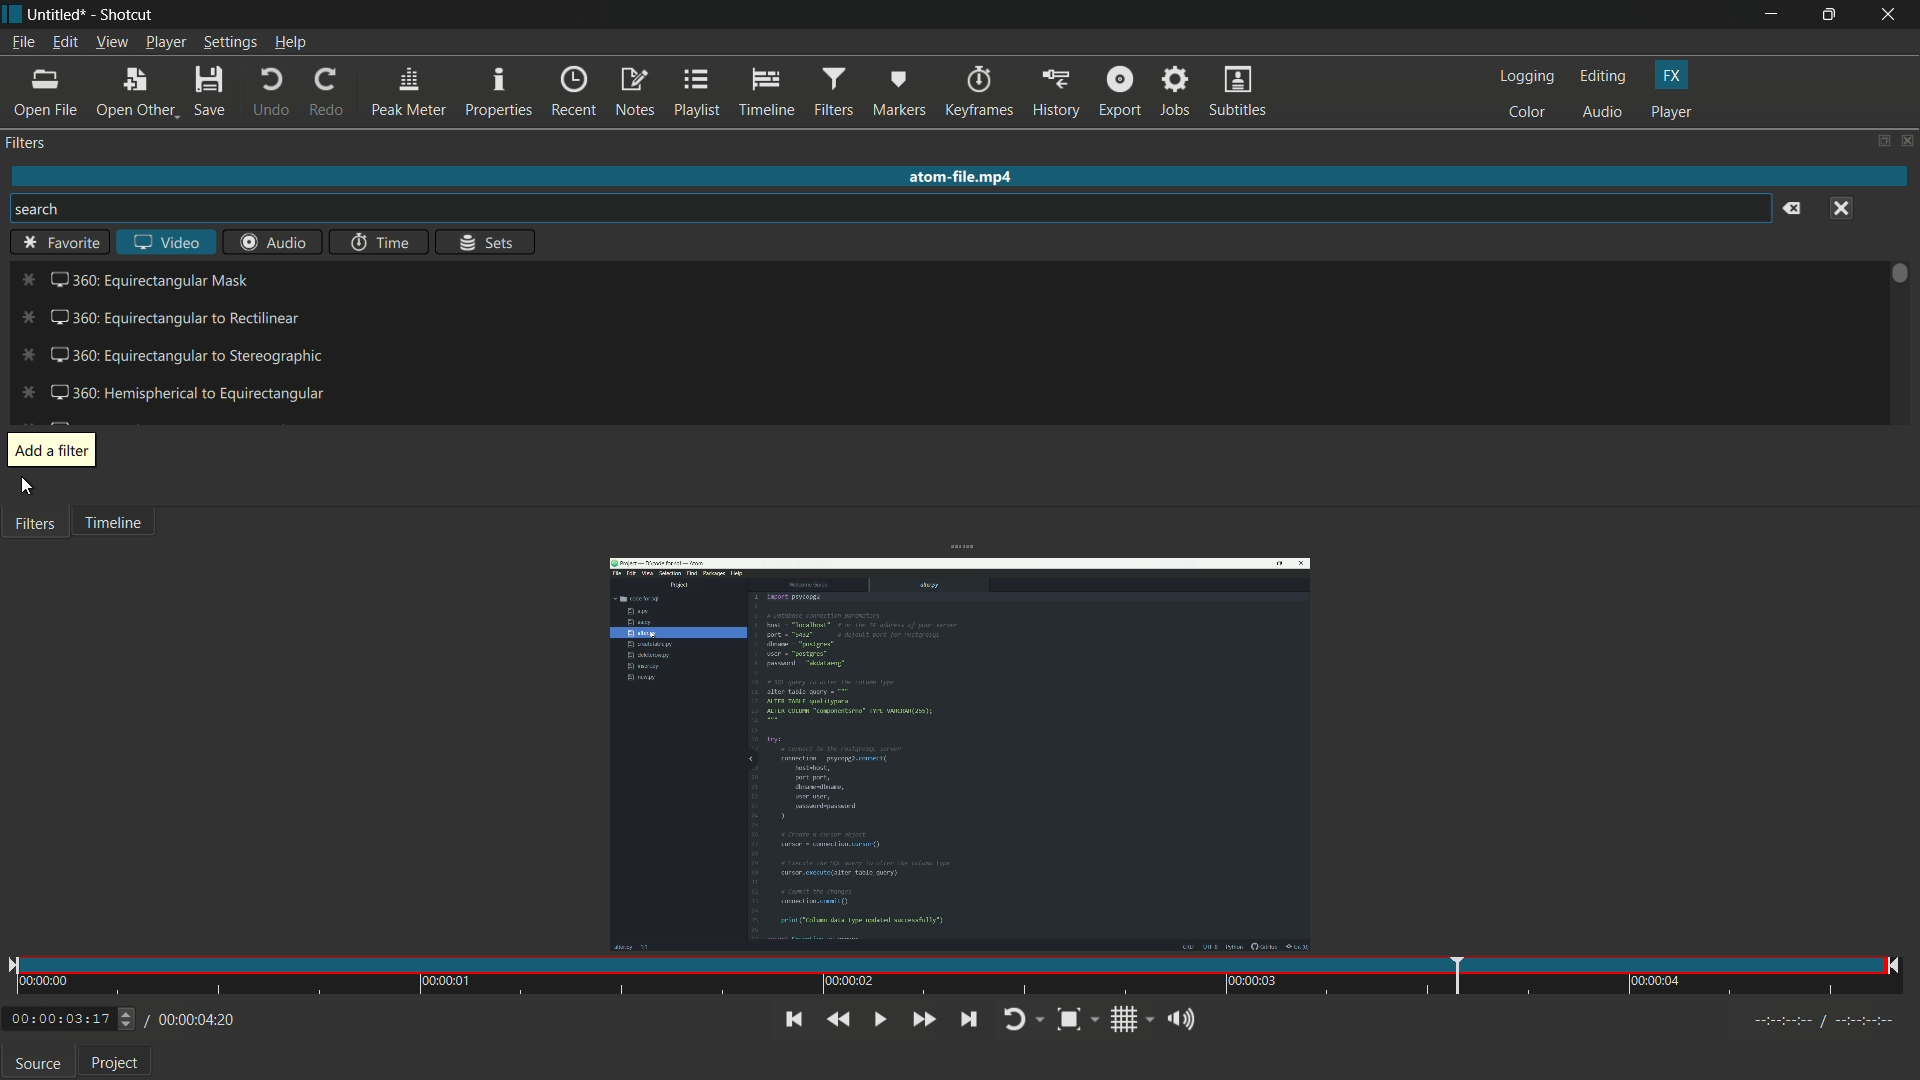 The image size is (1920, 1080). What do you see at coordinates (1901, 275) in the screenshot?
I see `scroll bar` at bounding box center [1901, 275].